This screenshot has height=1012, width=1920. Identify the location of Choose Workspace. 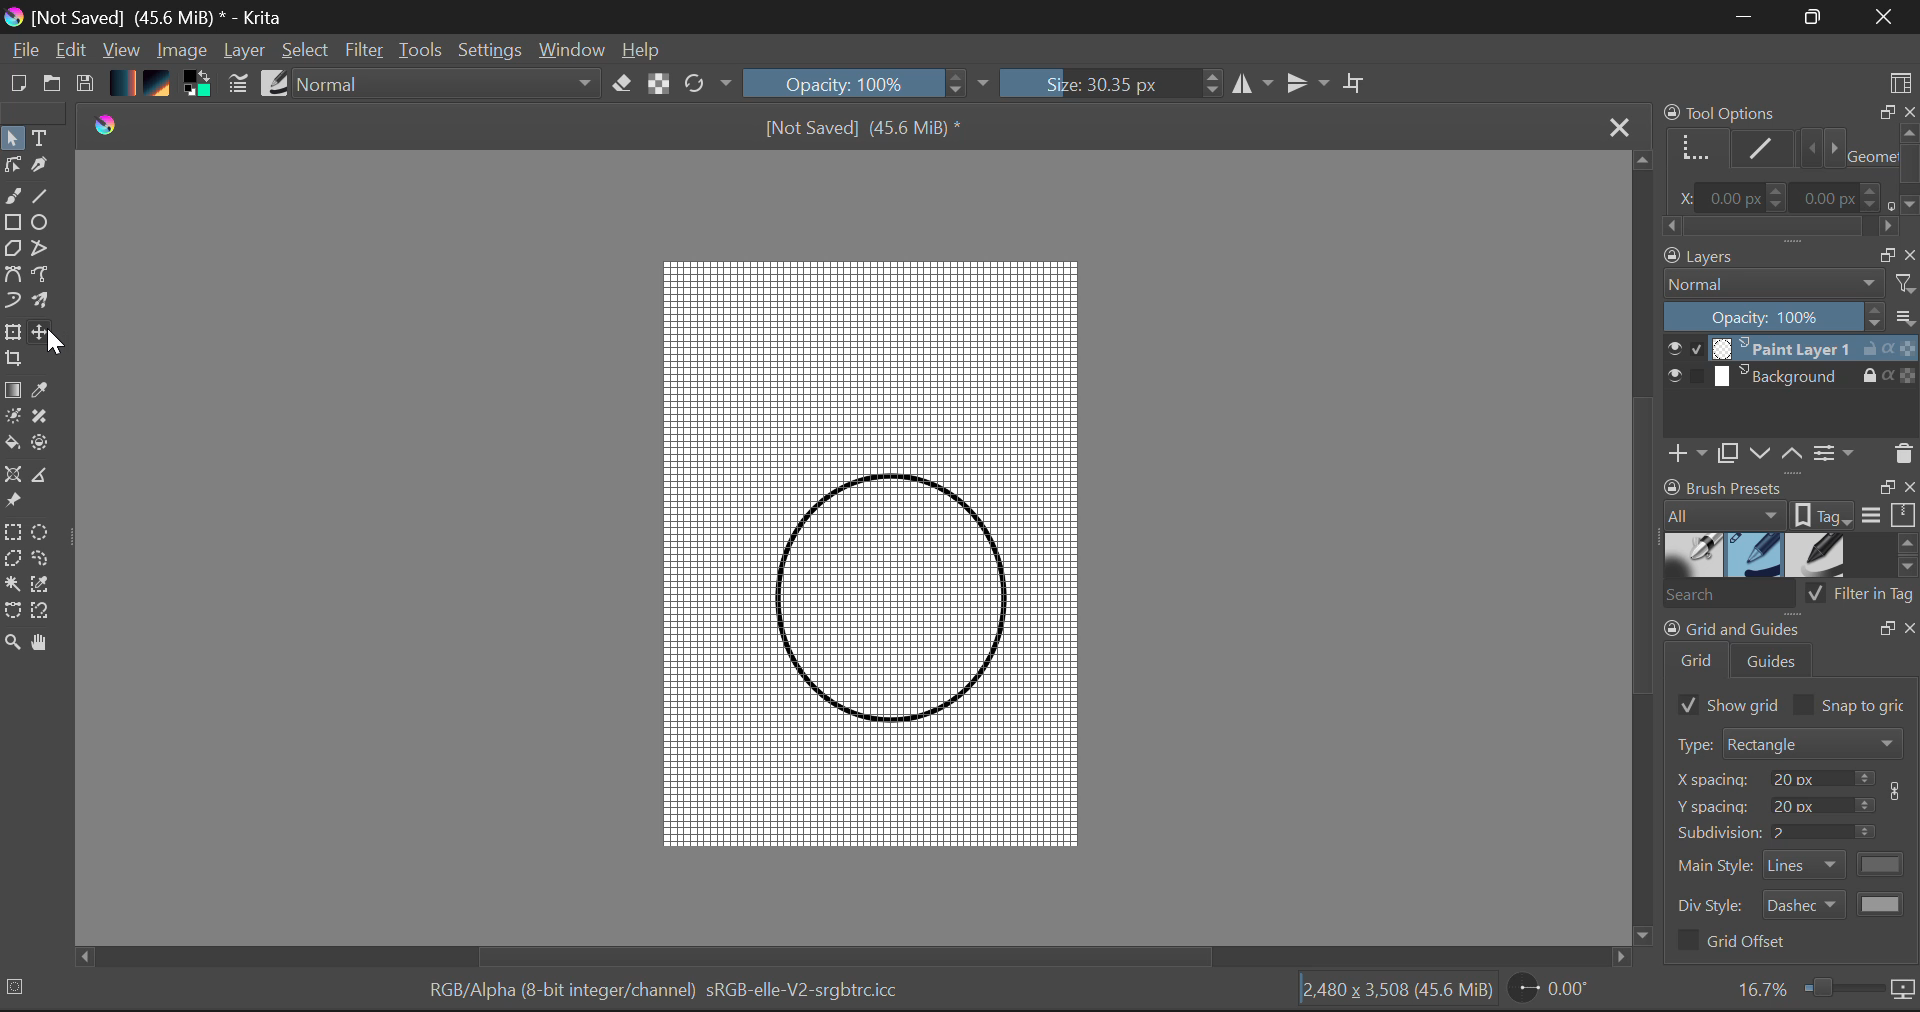
(1902, 81).